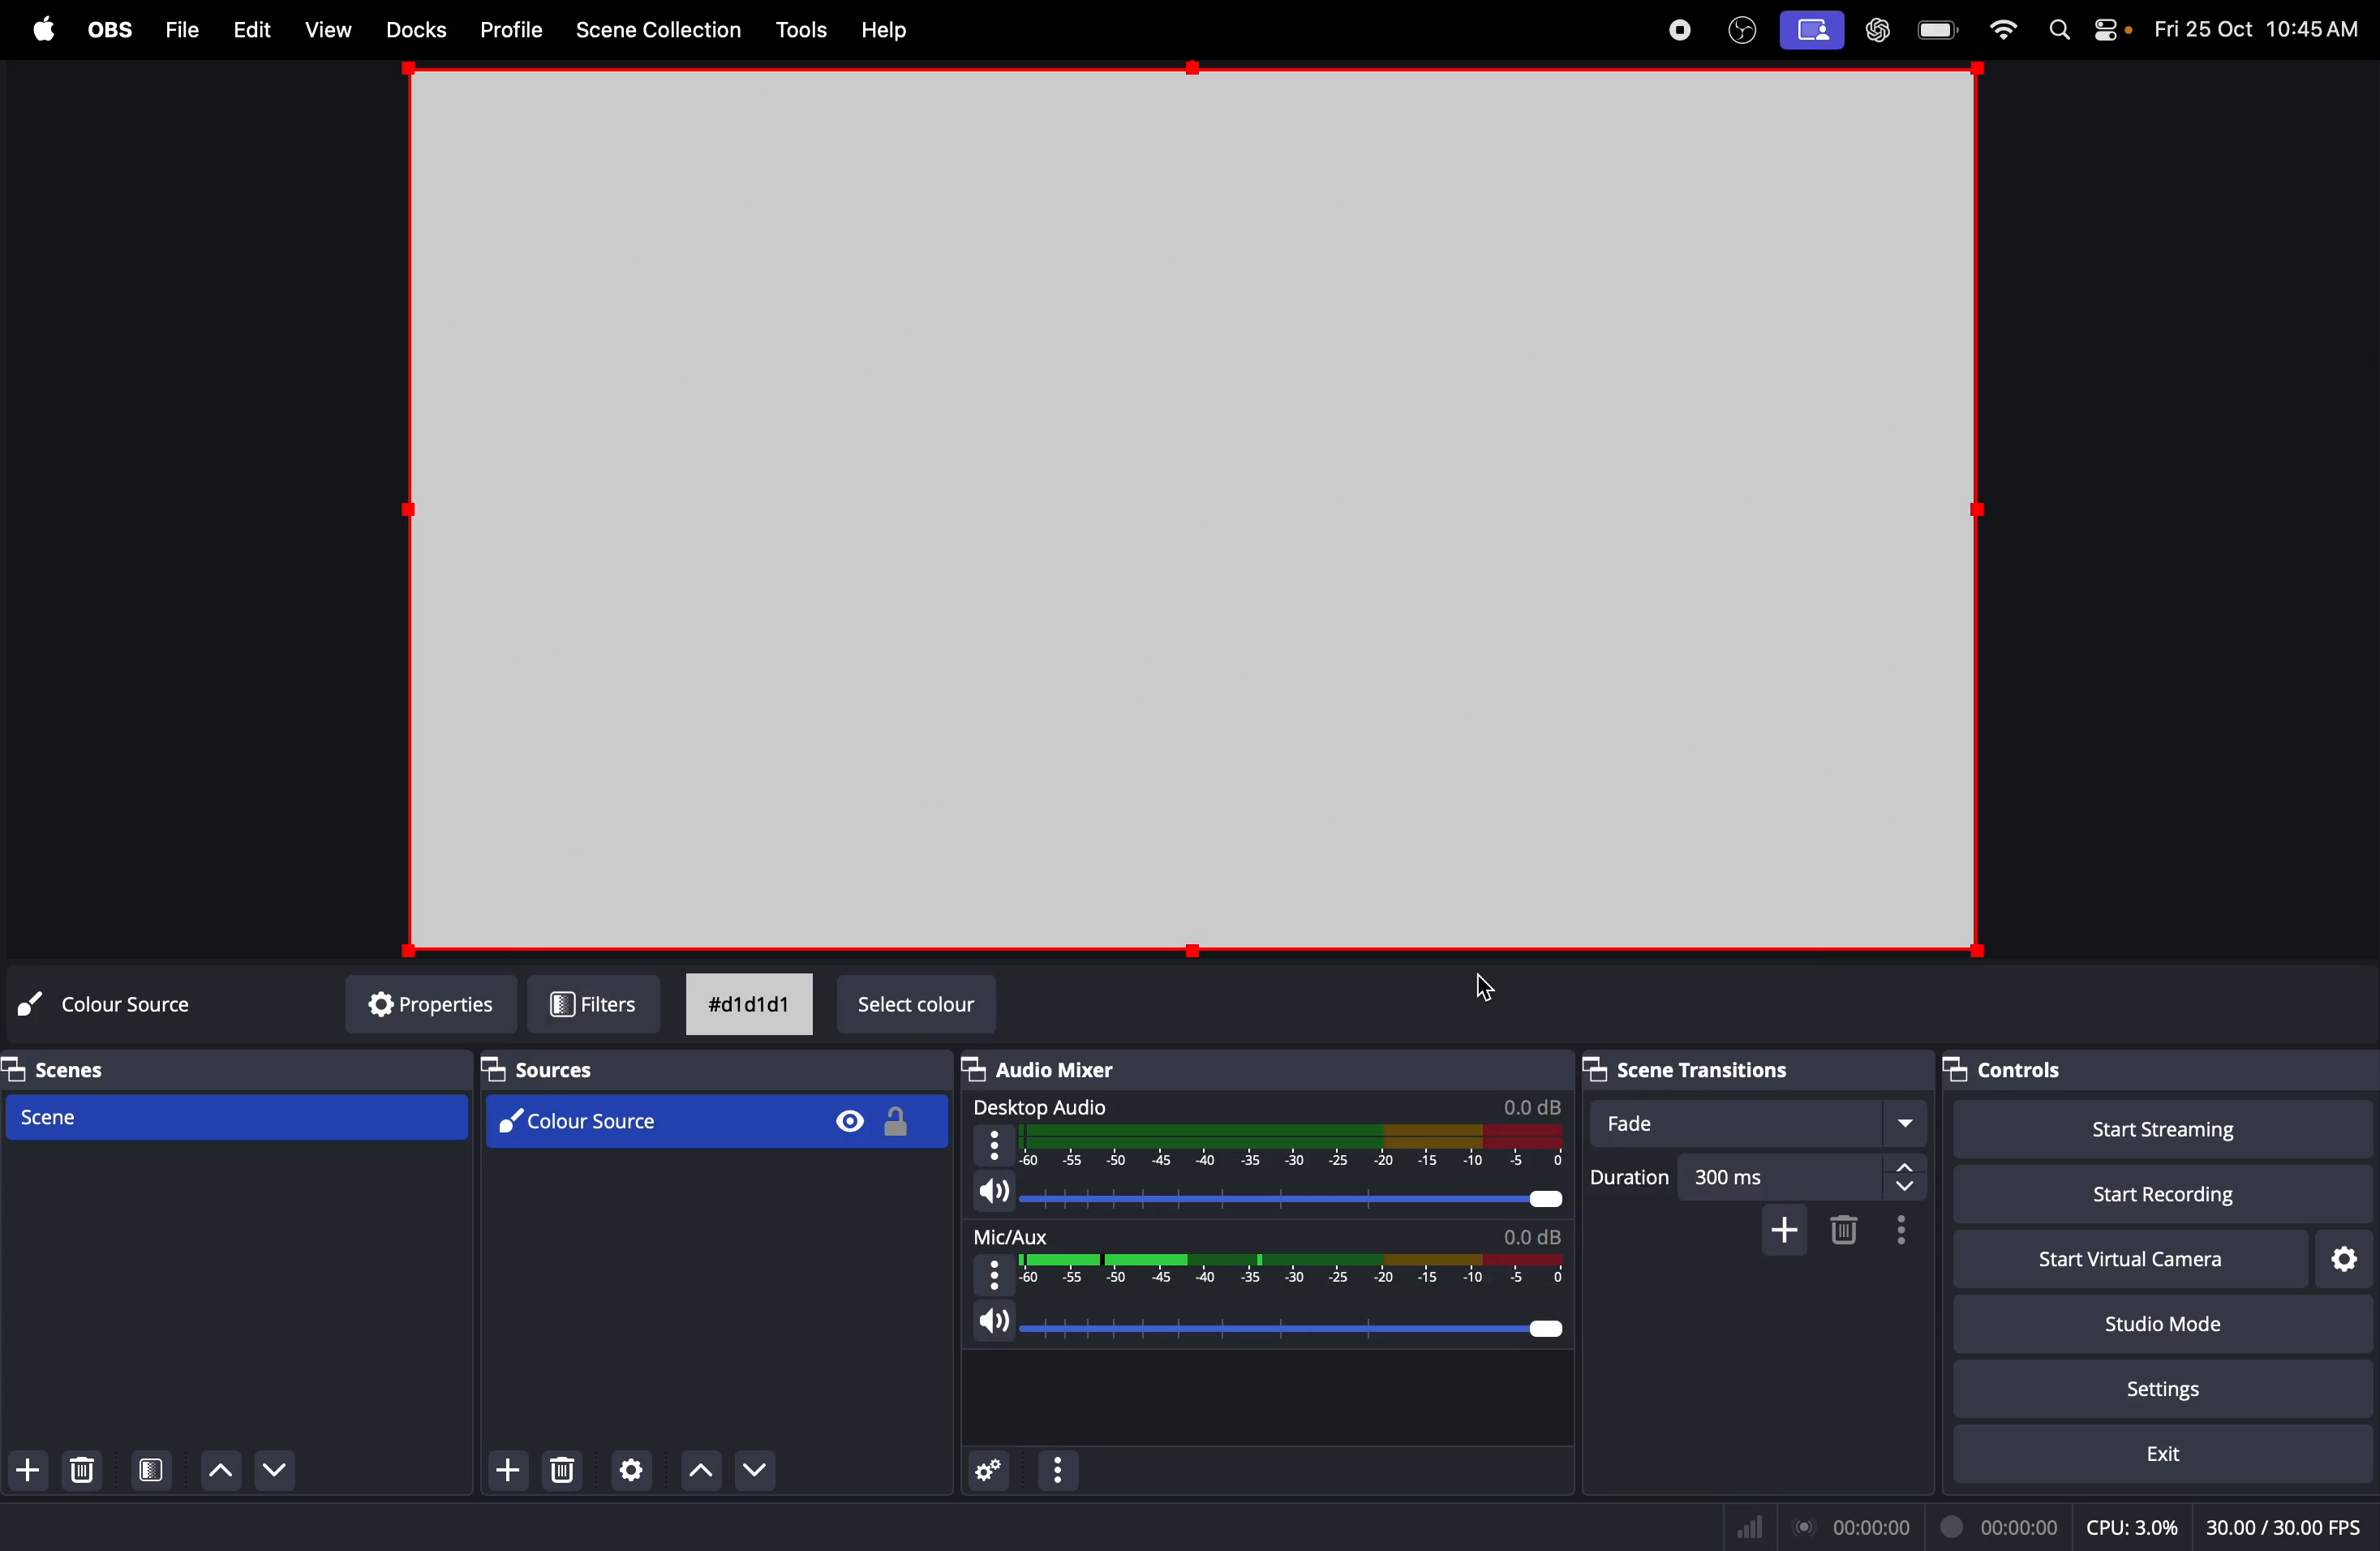 The width and height of the screenshot is (2380, 1551). I want to click on Open sorce properties, so click(631, 1472).